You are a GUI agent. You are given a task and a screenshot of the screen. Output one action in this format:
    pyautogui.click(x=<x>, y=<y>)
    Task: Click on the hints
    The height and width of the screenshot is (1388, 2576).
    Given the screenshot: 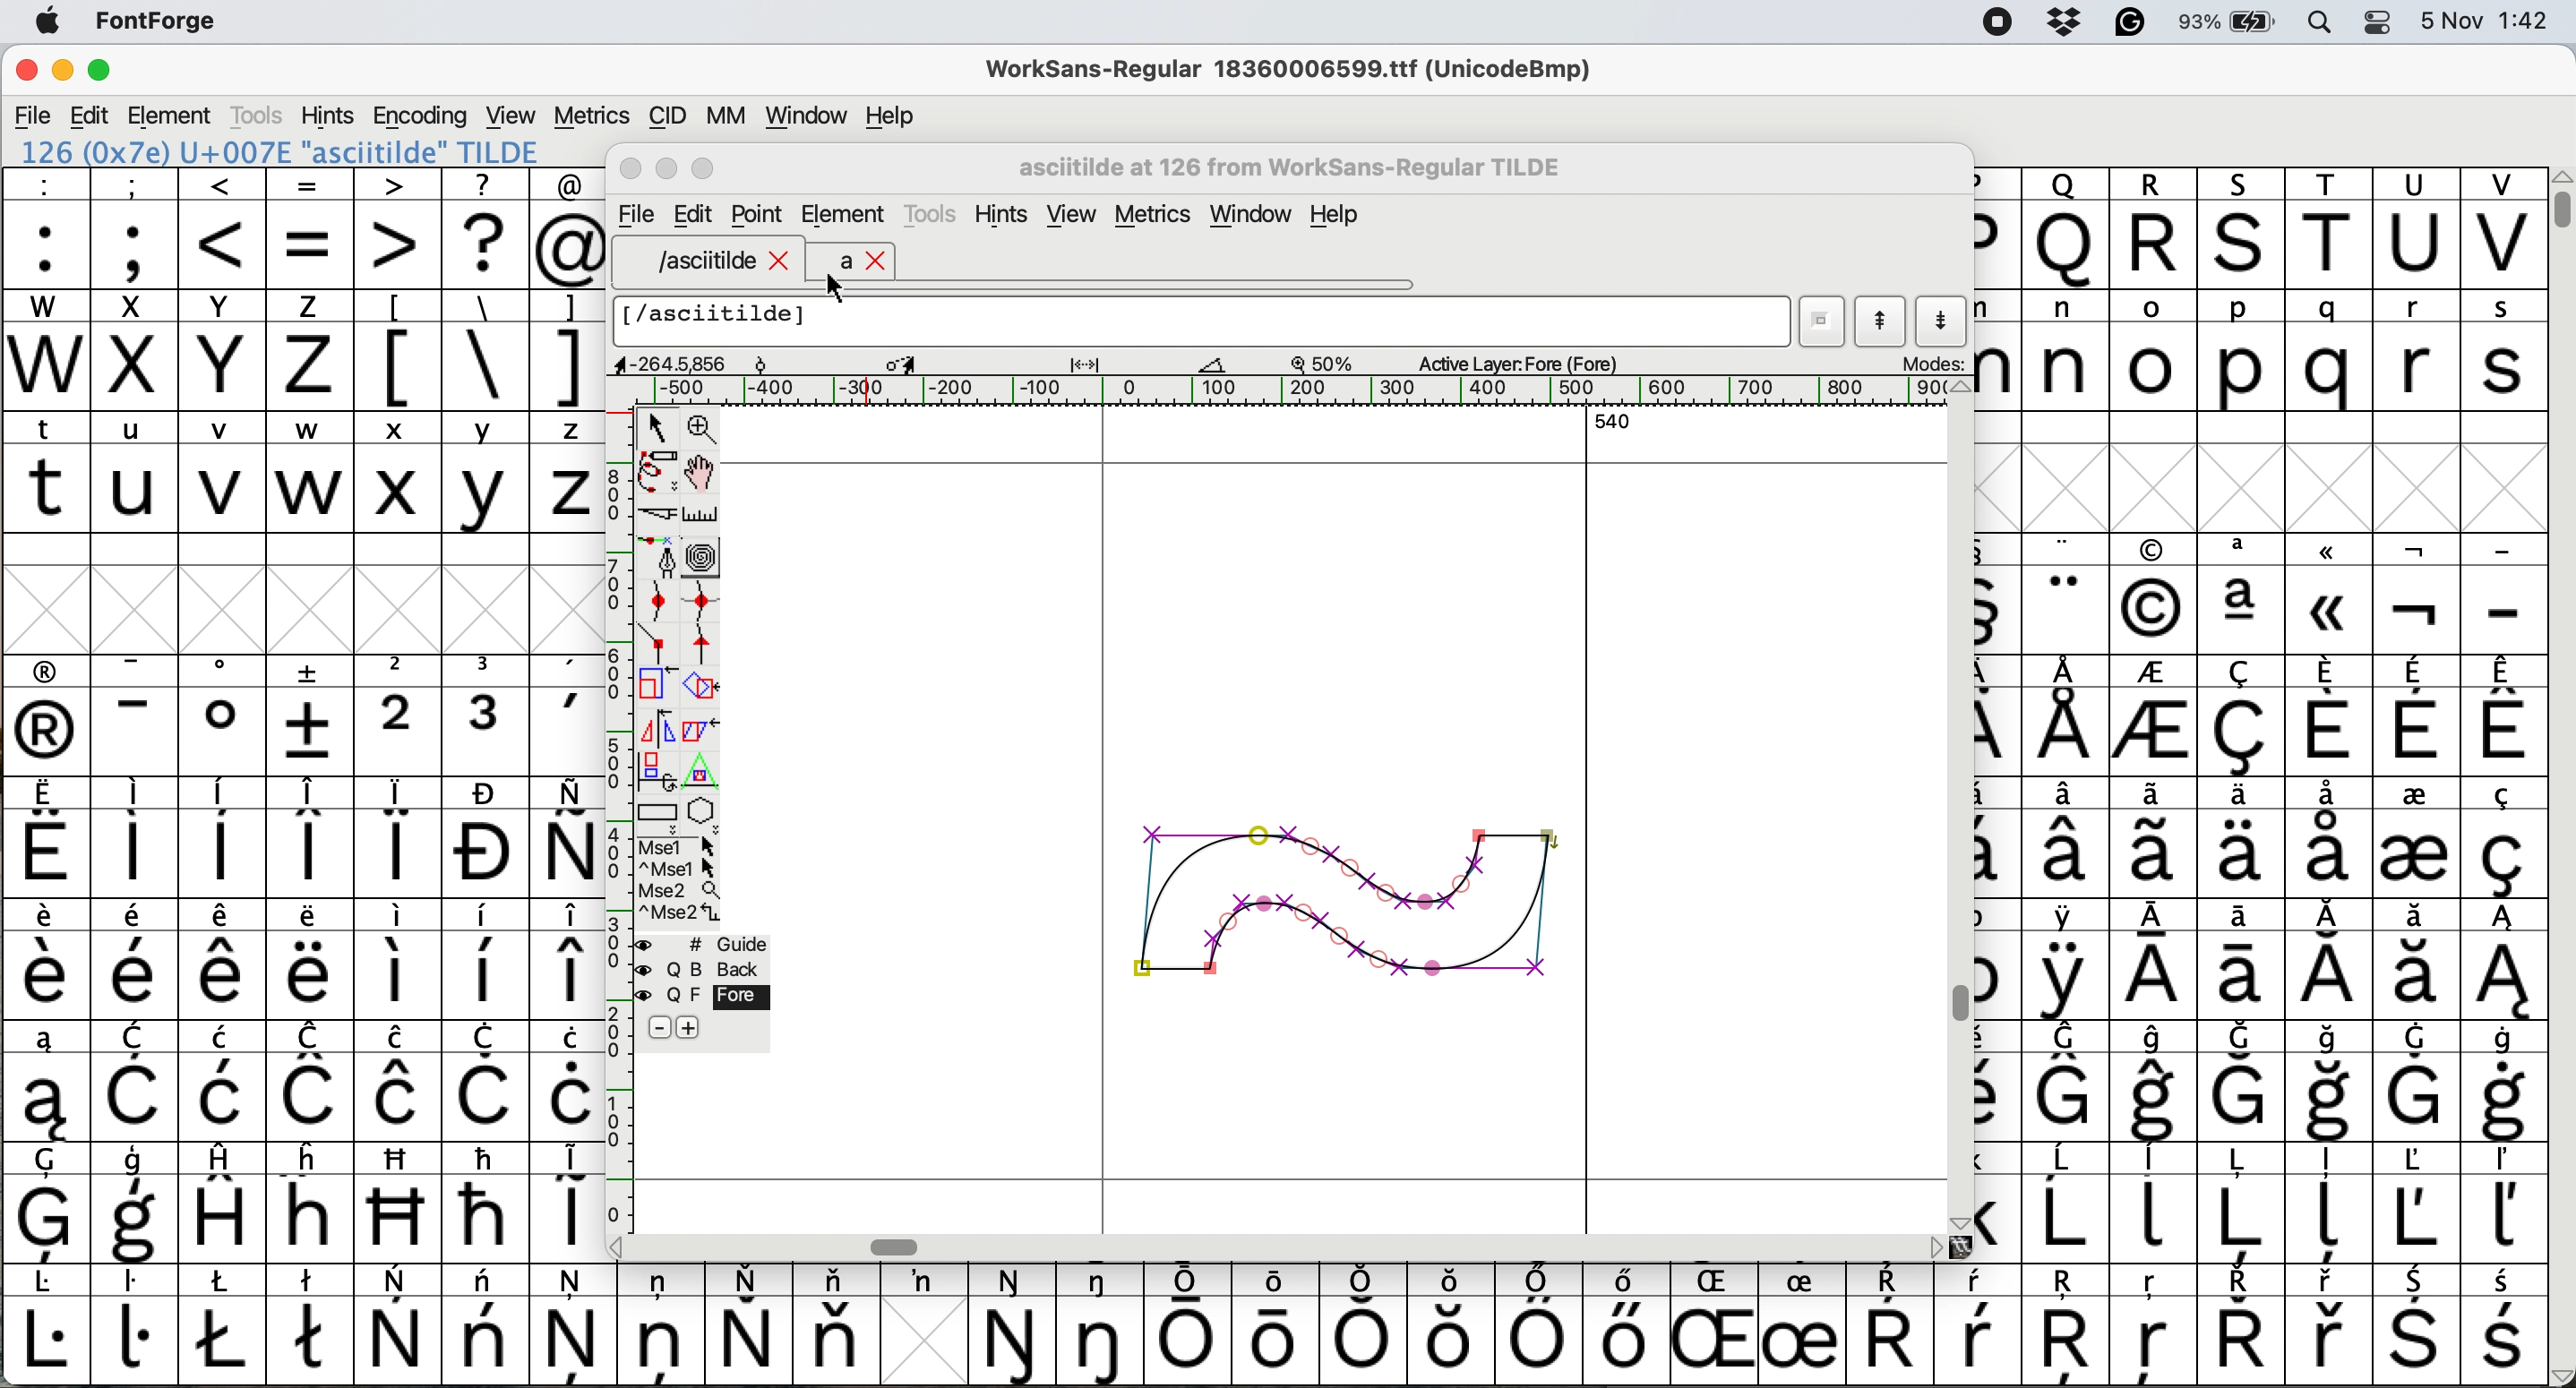 What is the action you would take?
    pyautogui.click(x=329, y=114)
    